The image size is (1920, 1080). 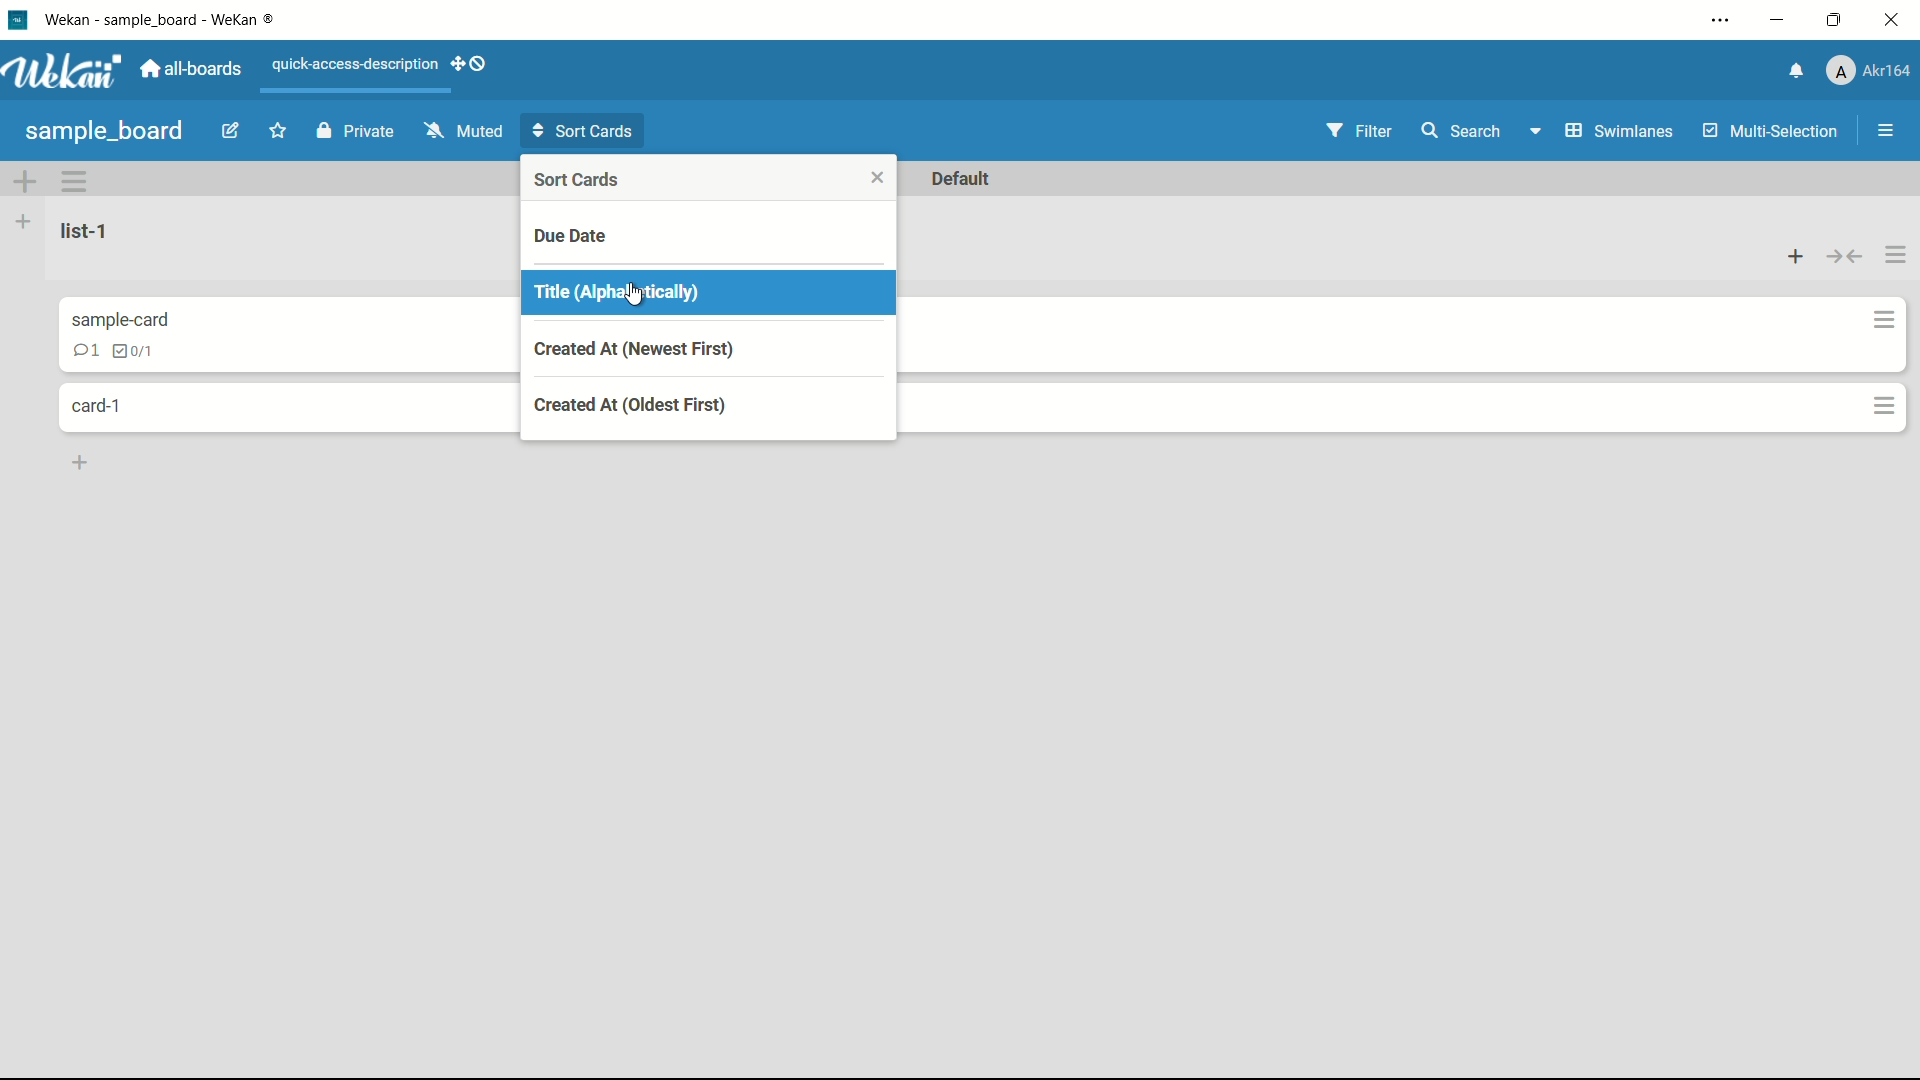 I want to click on settings and more, so click(x=1721, y=21).